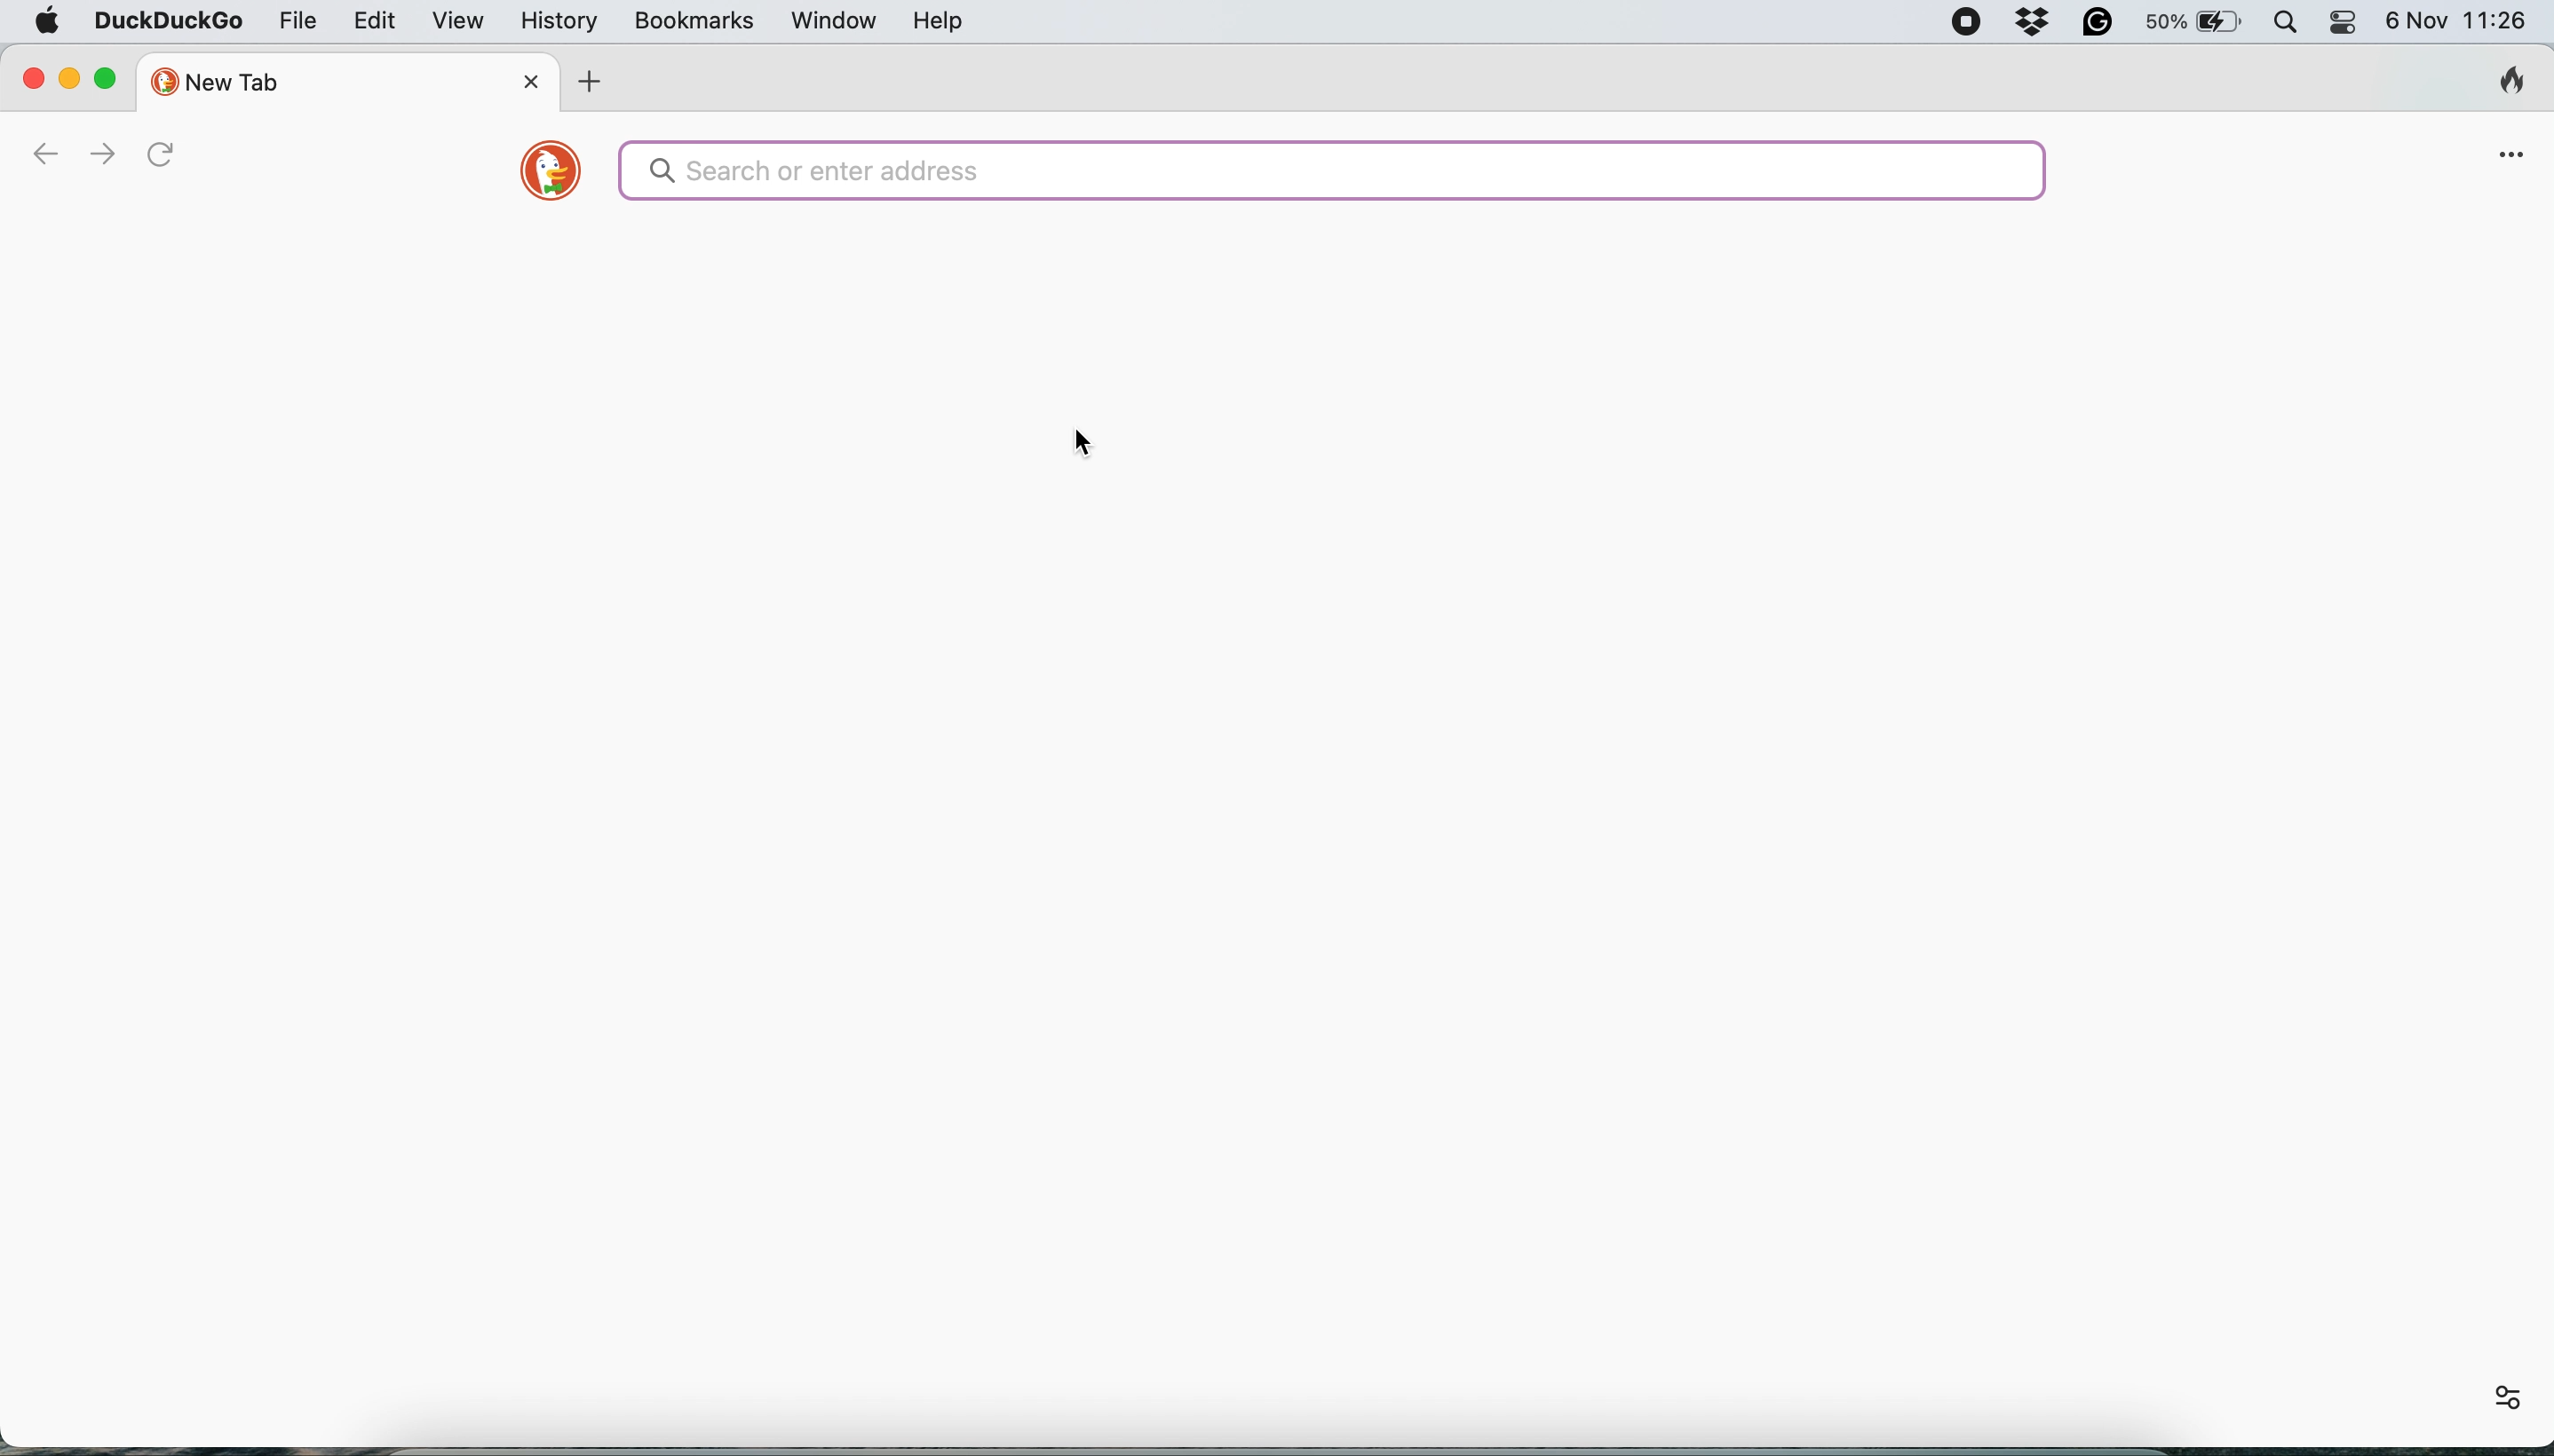 Image resolution: width=2554 pixels, height=1456 pixels. I want to click on settings, so click(2502, 1398).